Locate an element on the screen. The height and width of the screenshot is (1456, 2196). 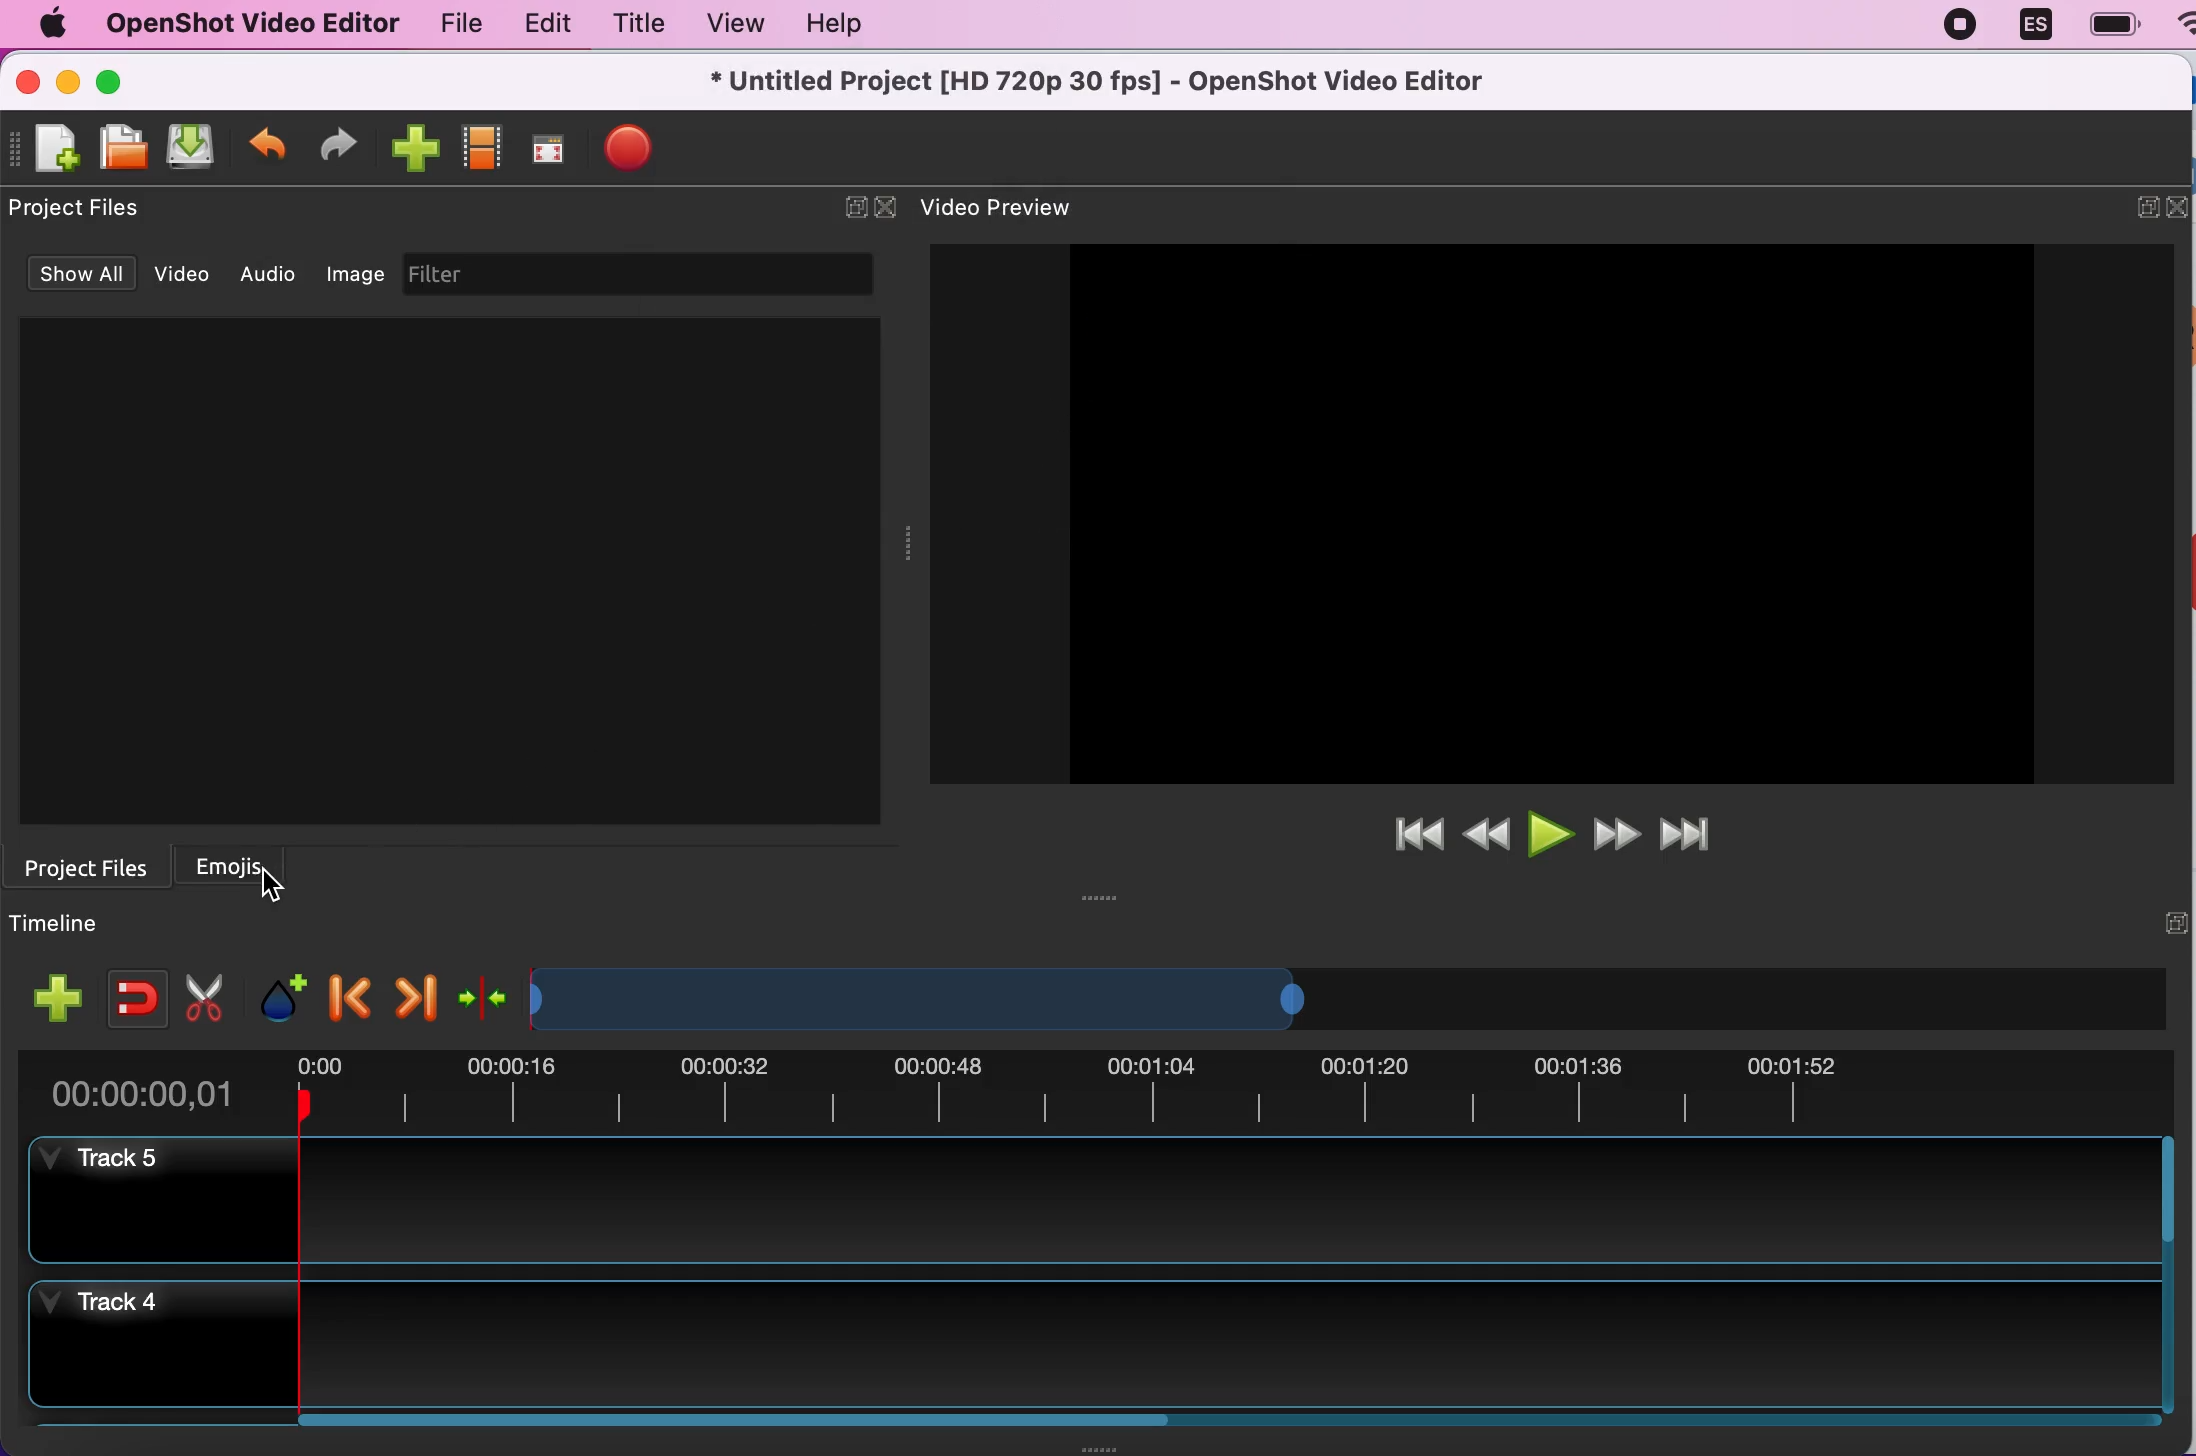
undo is located at coordinates (268, 139).